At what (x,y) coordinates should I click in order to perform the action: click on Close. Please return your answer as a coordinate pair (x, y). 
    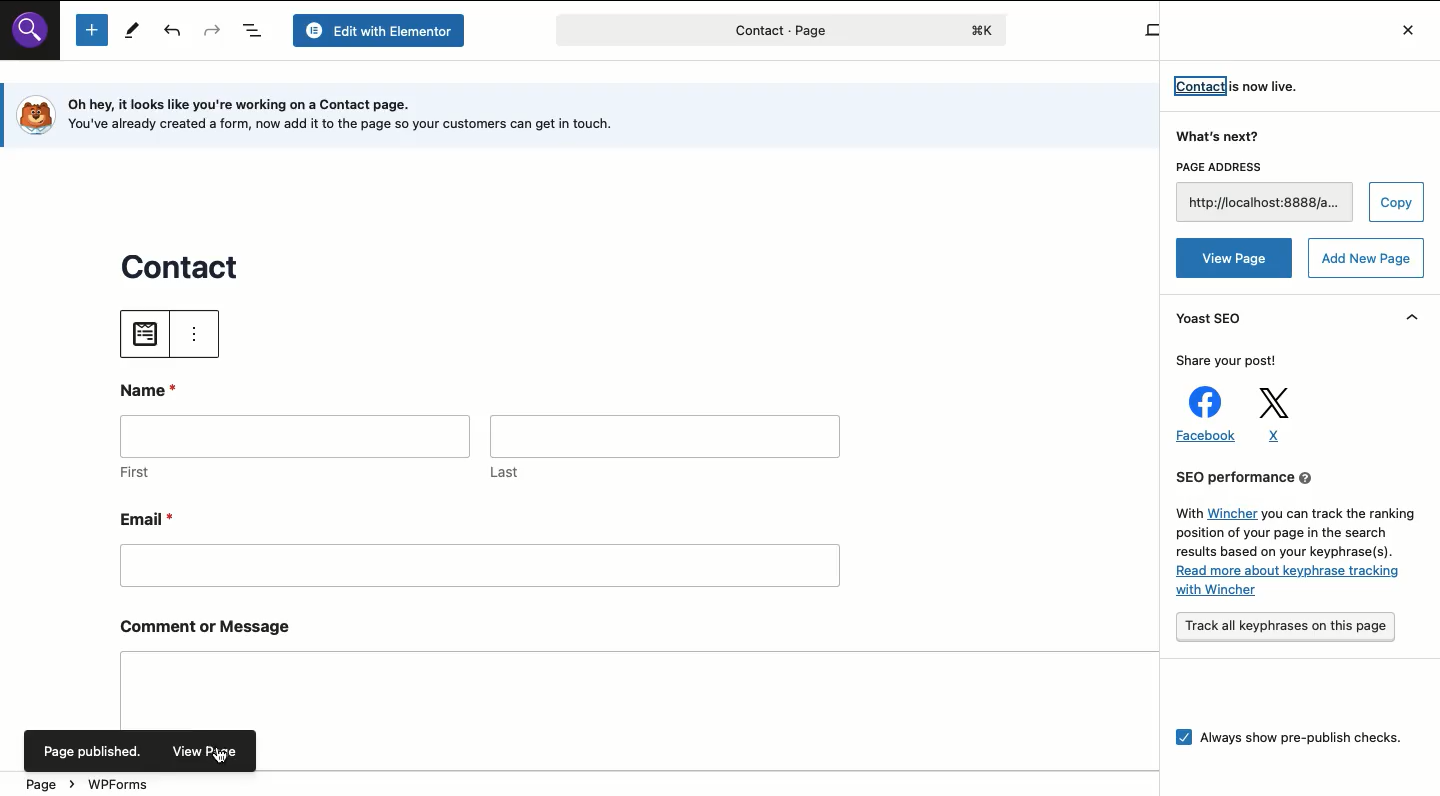
    Looking at the image, I should click on (1403, 28).